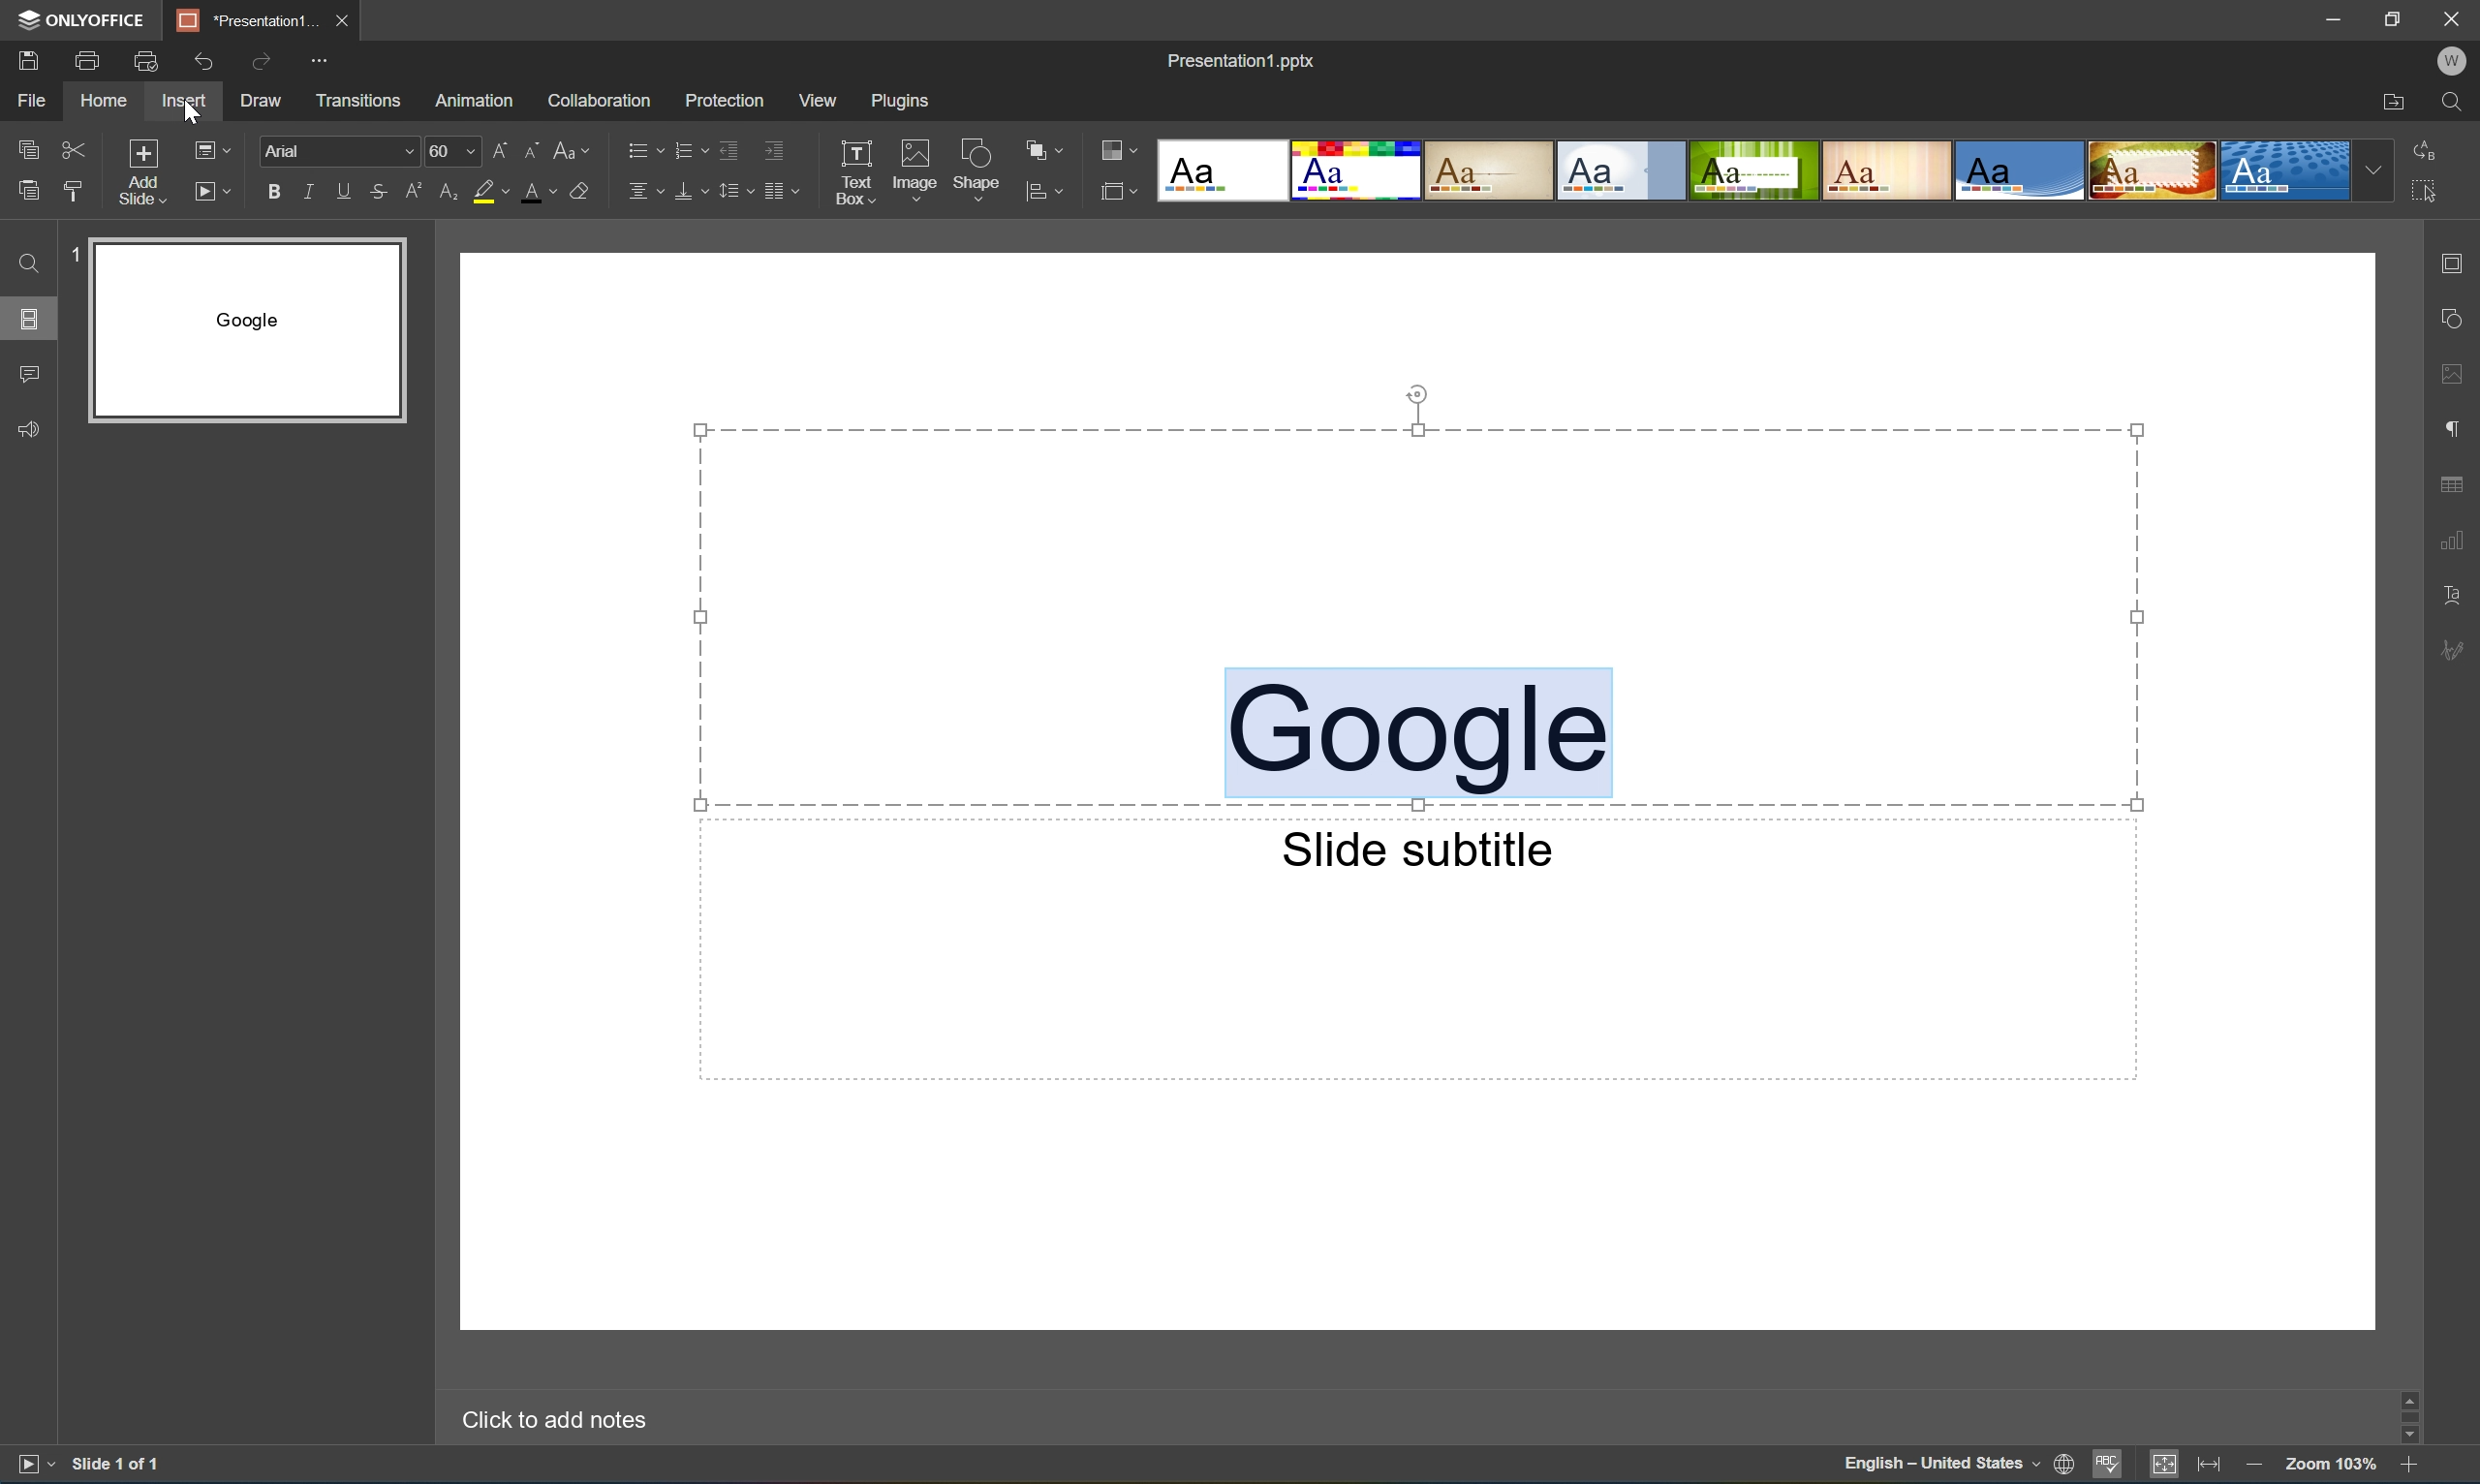 The image size is (2480, 1484). Describe the element at coordinates (1238, 60) in the screenshot. I see `Presentation1.pptx` at that location.